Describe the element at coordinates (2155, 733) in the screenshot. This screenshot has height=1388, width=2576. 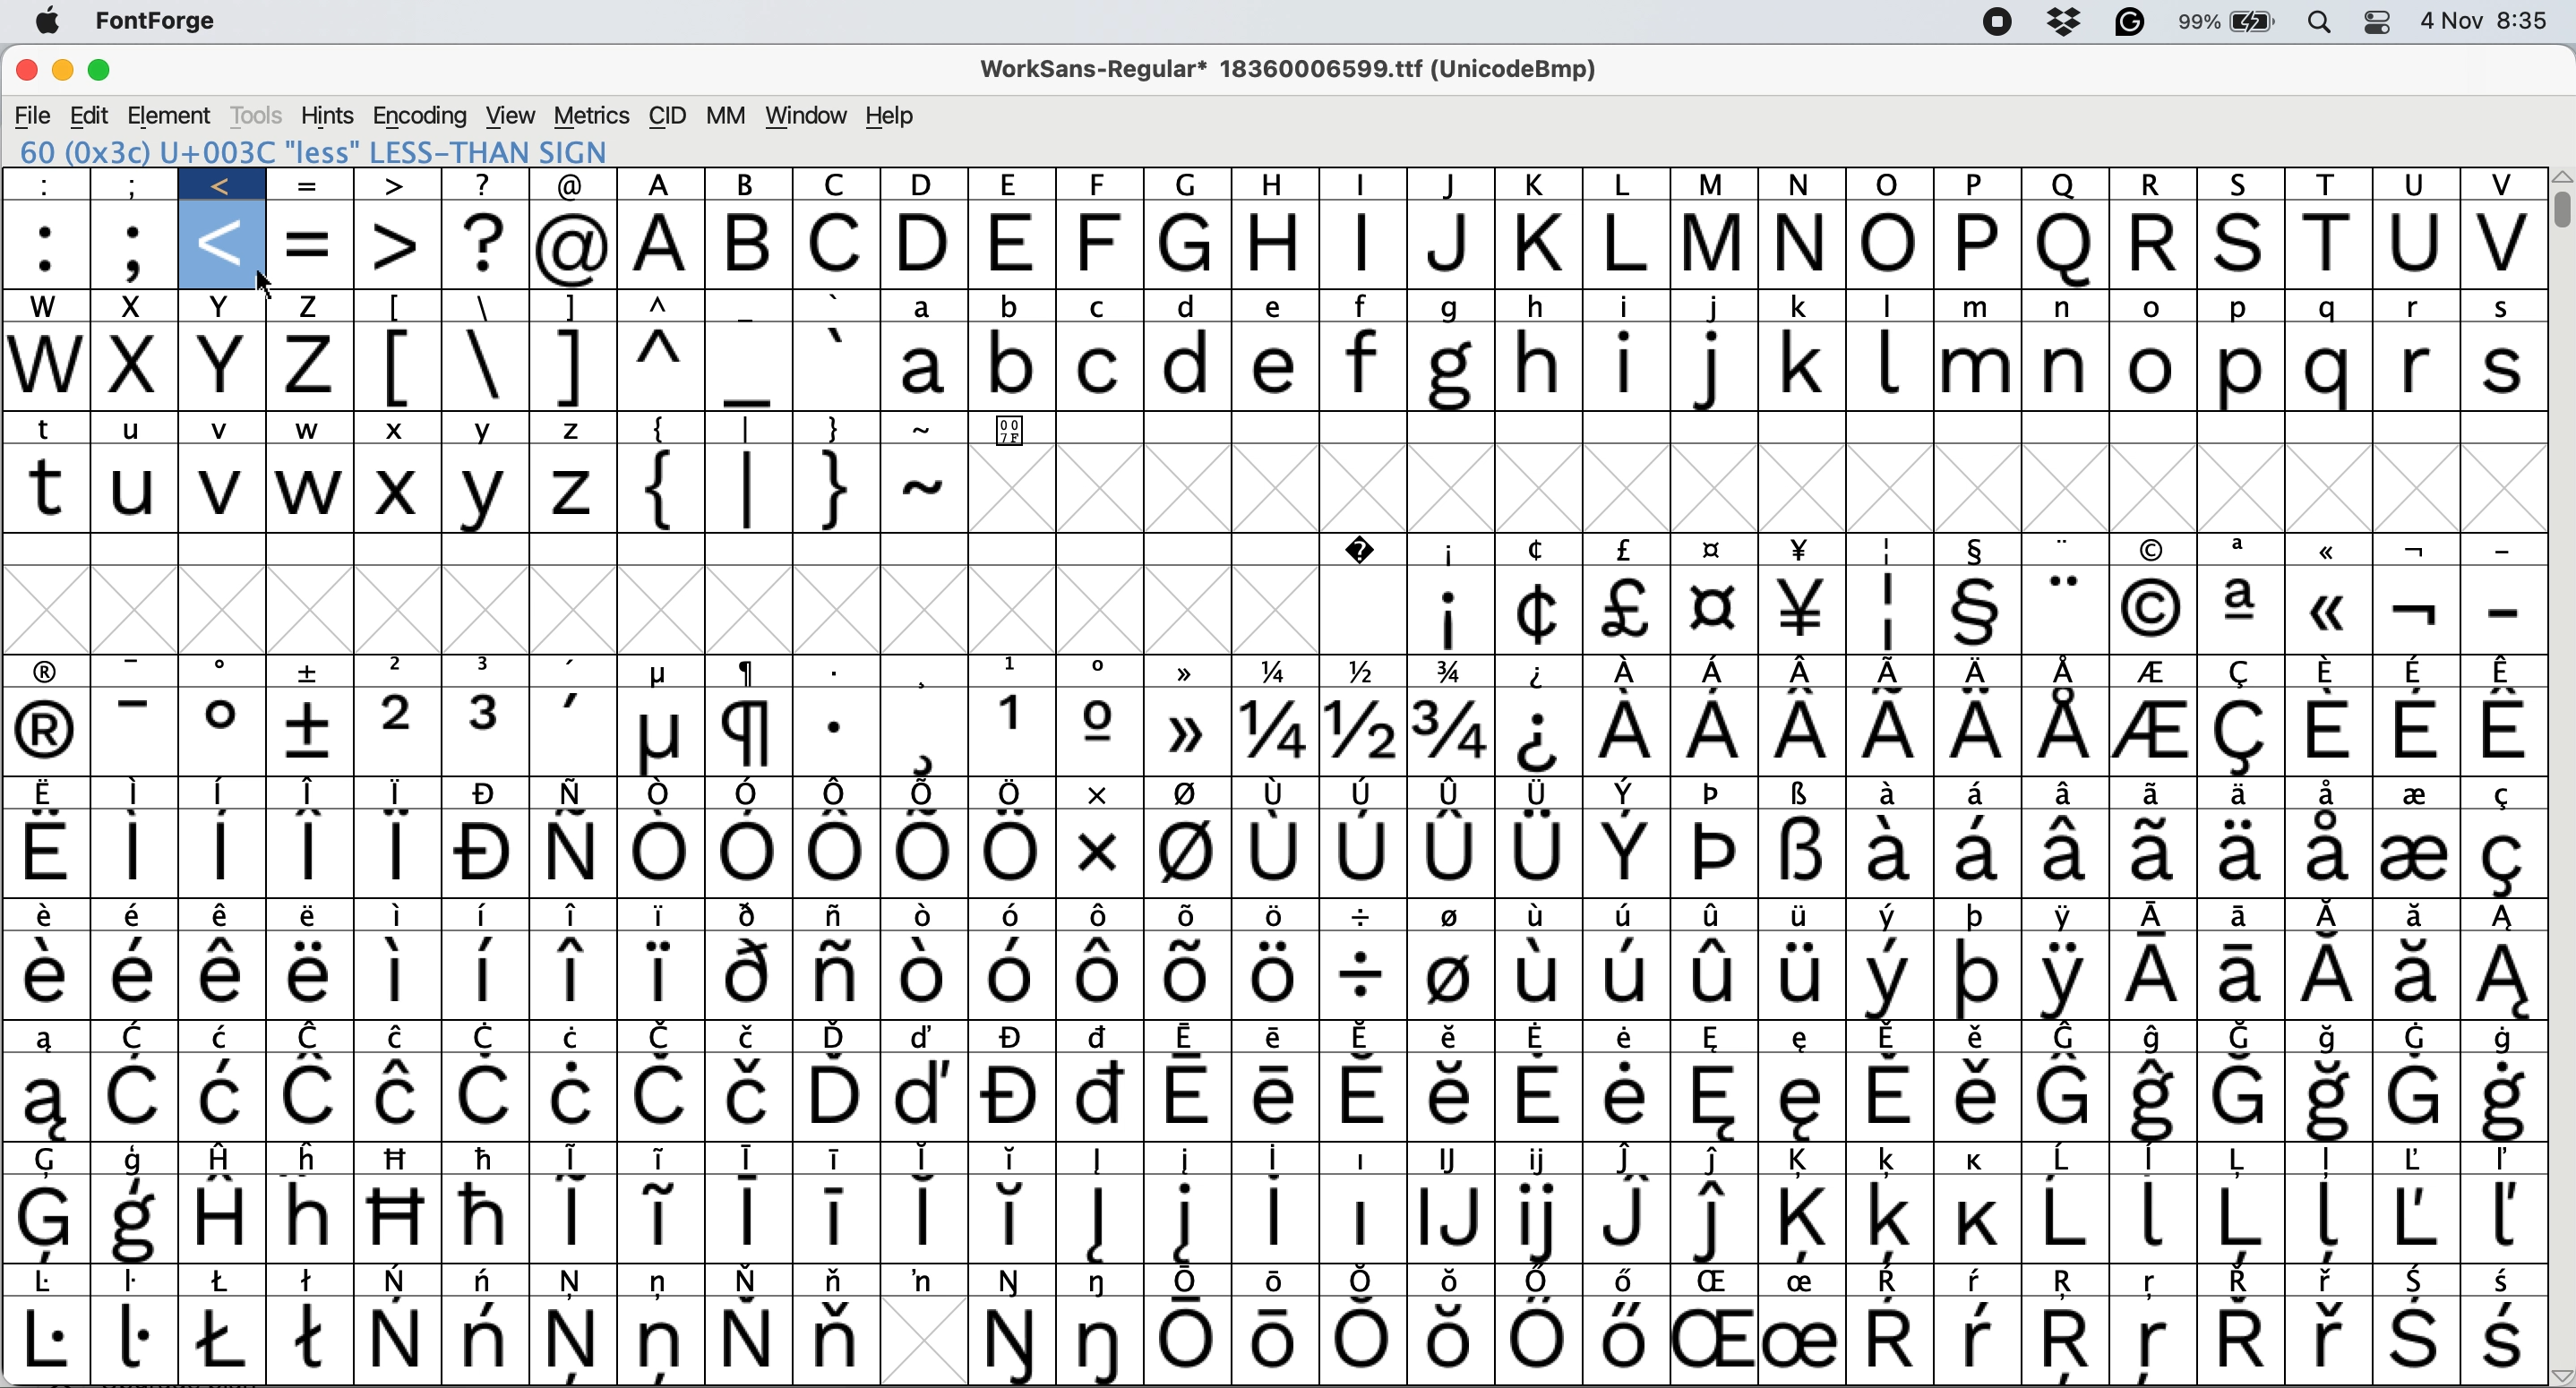
I see `Symbol` at that location.